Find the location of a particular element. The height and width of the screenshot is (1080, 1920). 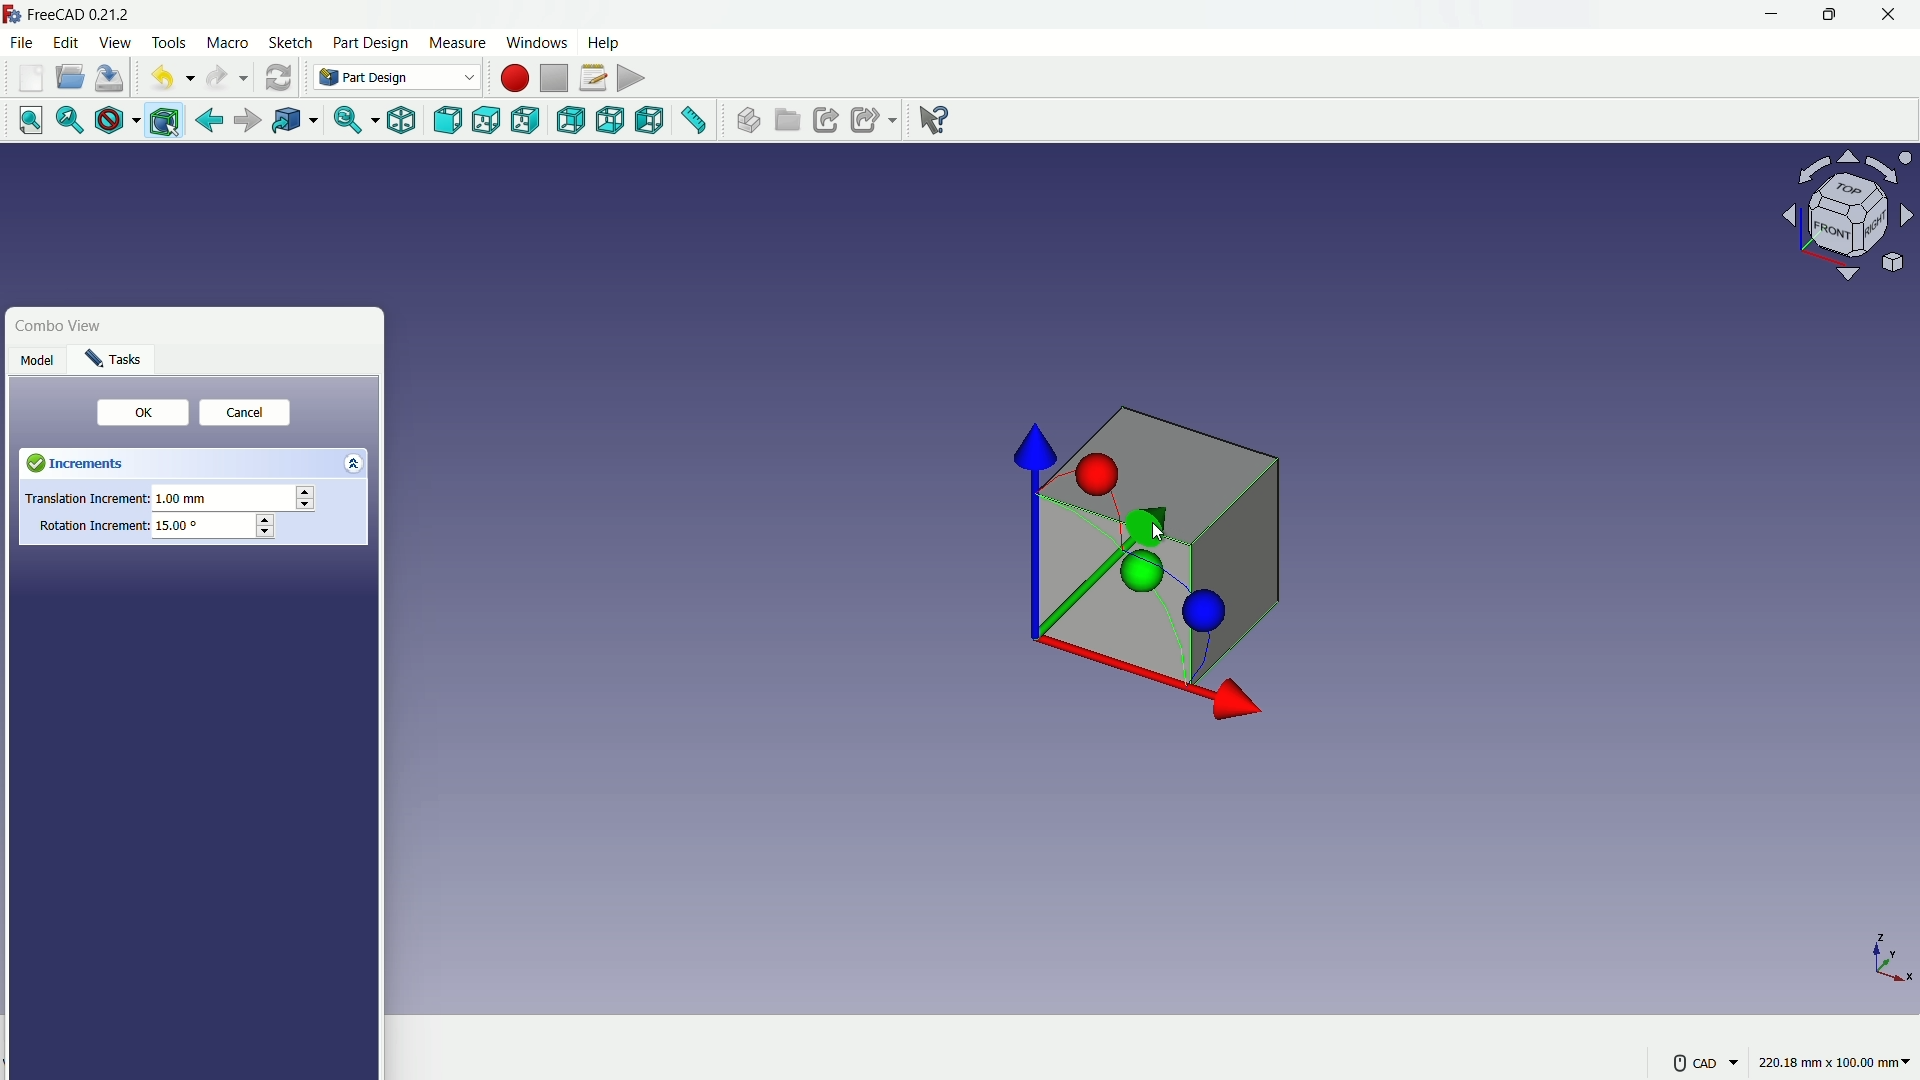

execute macros is located at coordinates (633, 76).